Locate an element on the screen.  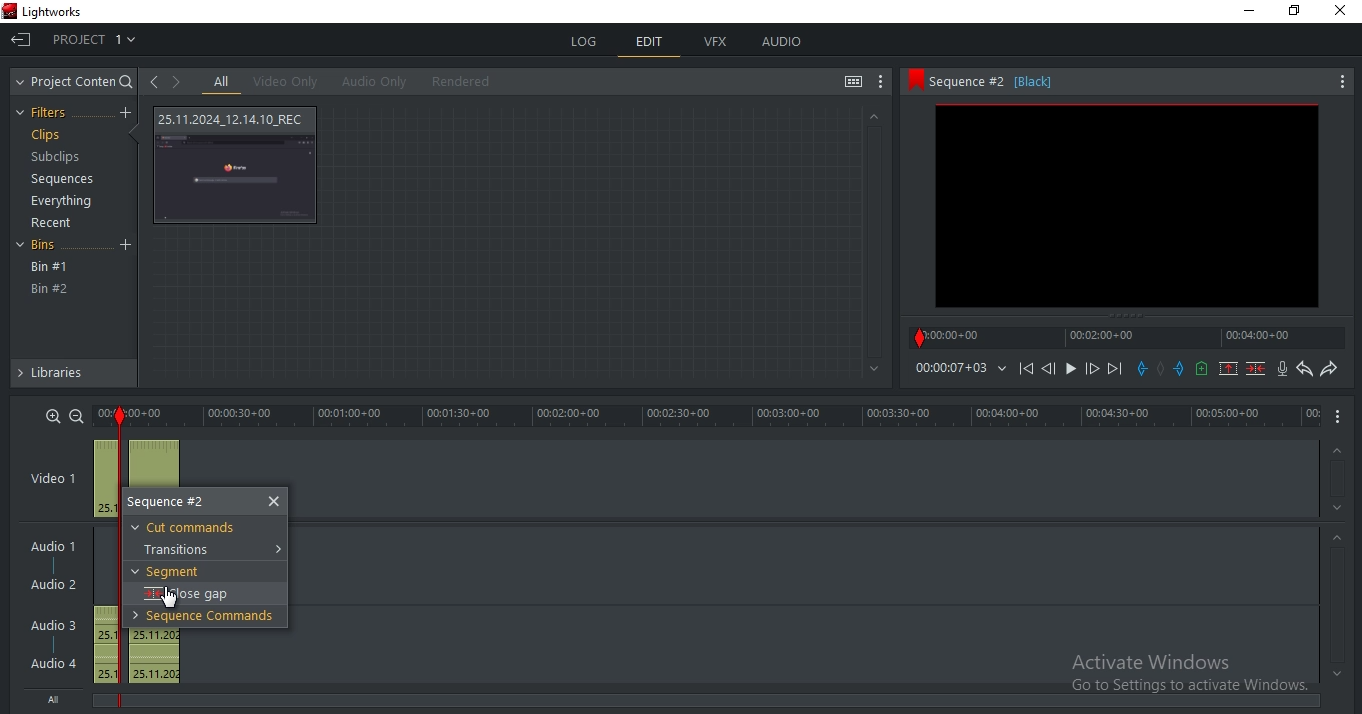
project 1 is located at coordinates (96, 37).